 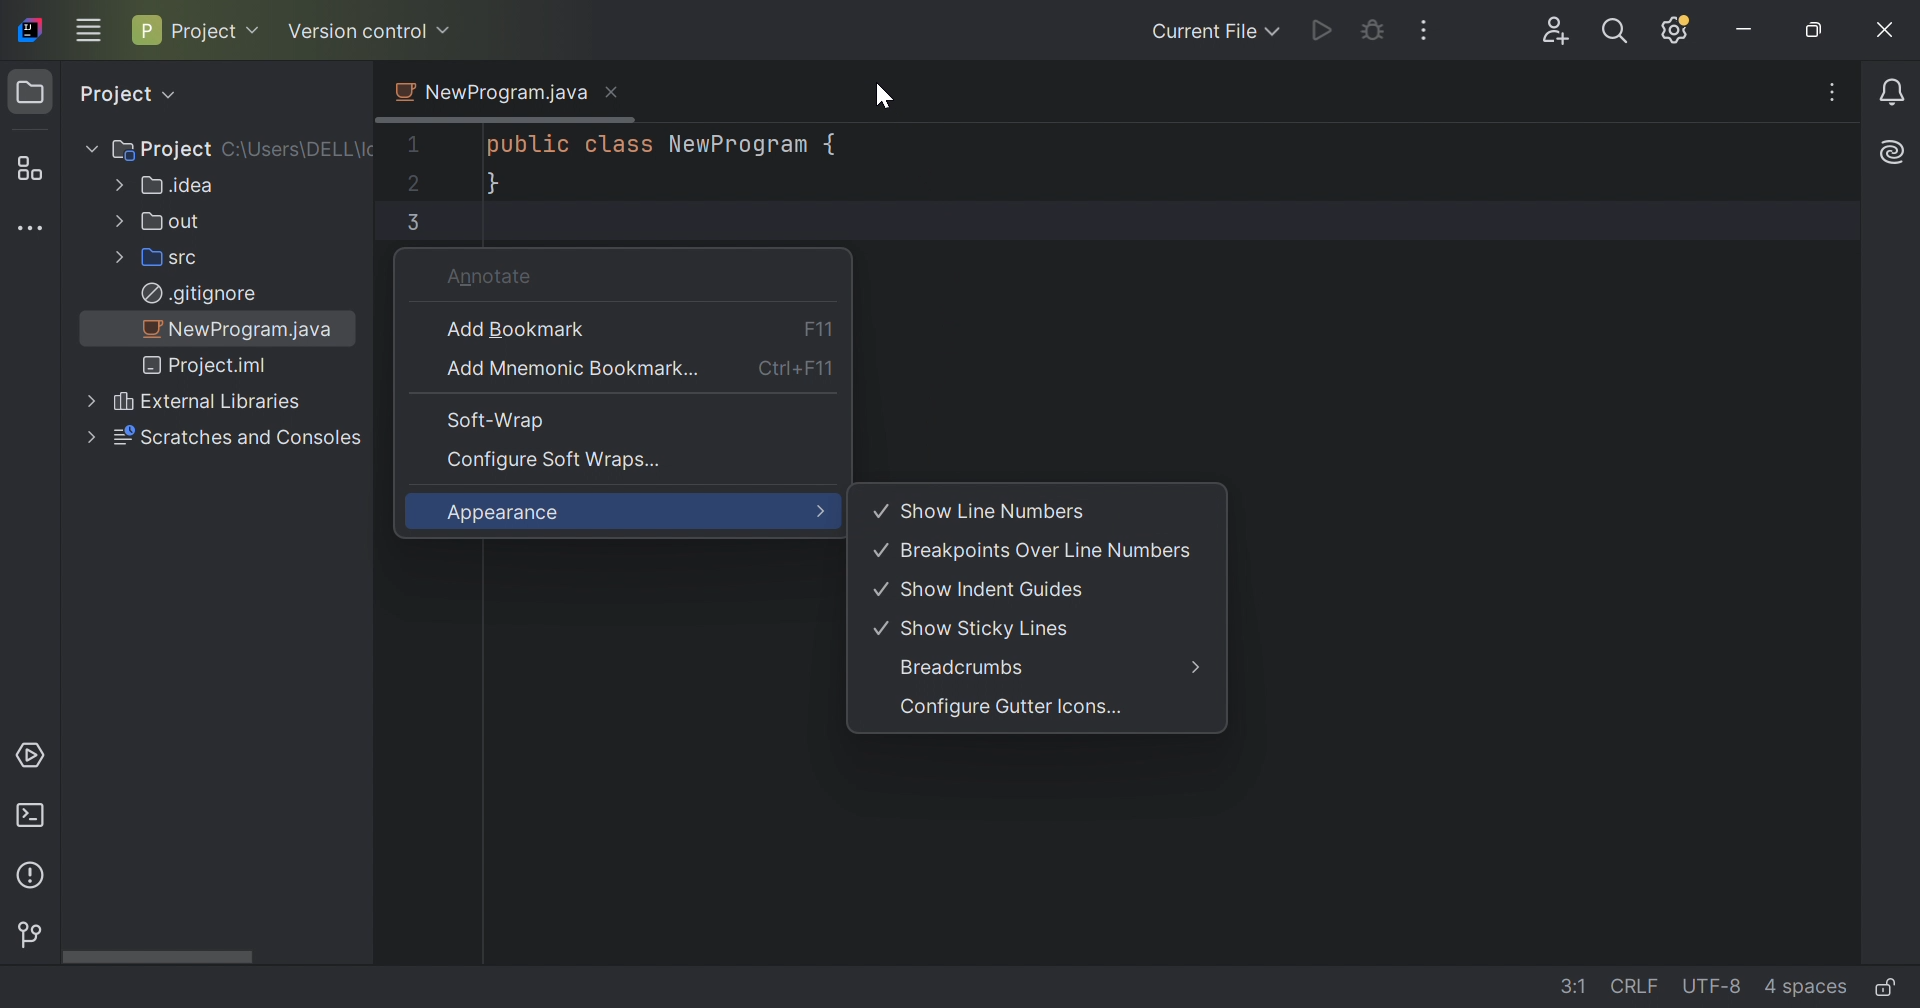 What do you see at coordinates (32, 937) in the screenshot?
I see `Version control` at bounding box center [32, 937].